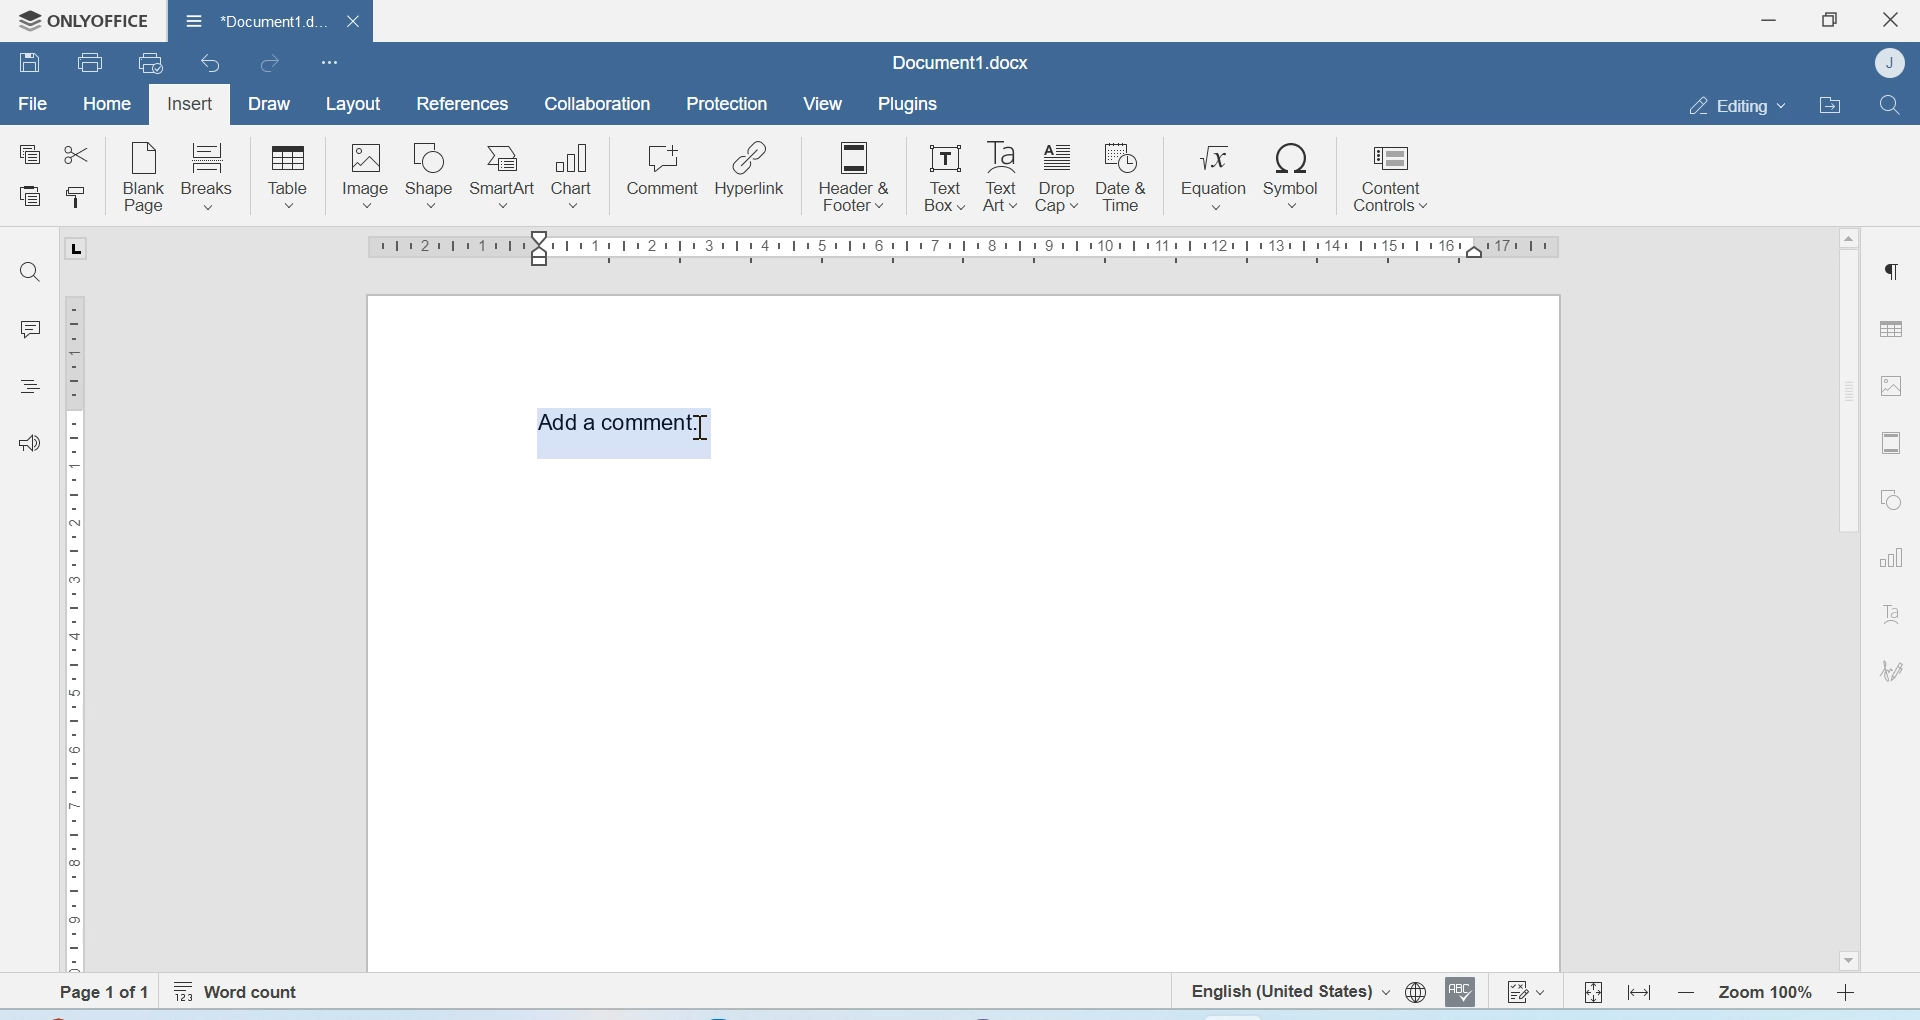 The image size is (1920, 1020). I want to click on Header & Footer, so click(854, 174).